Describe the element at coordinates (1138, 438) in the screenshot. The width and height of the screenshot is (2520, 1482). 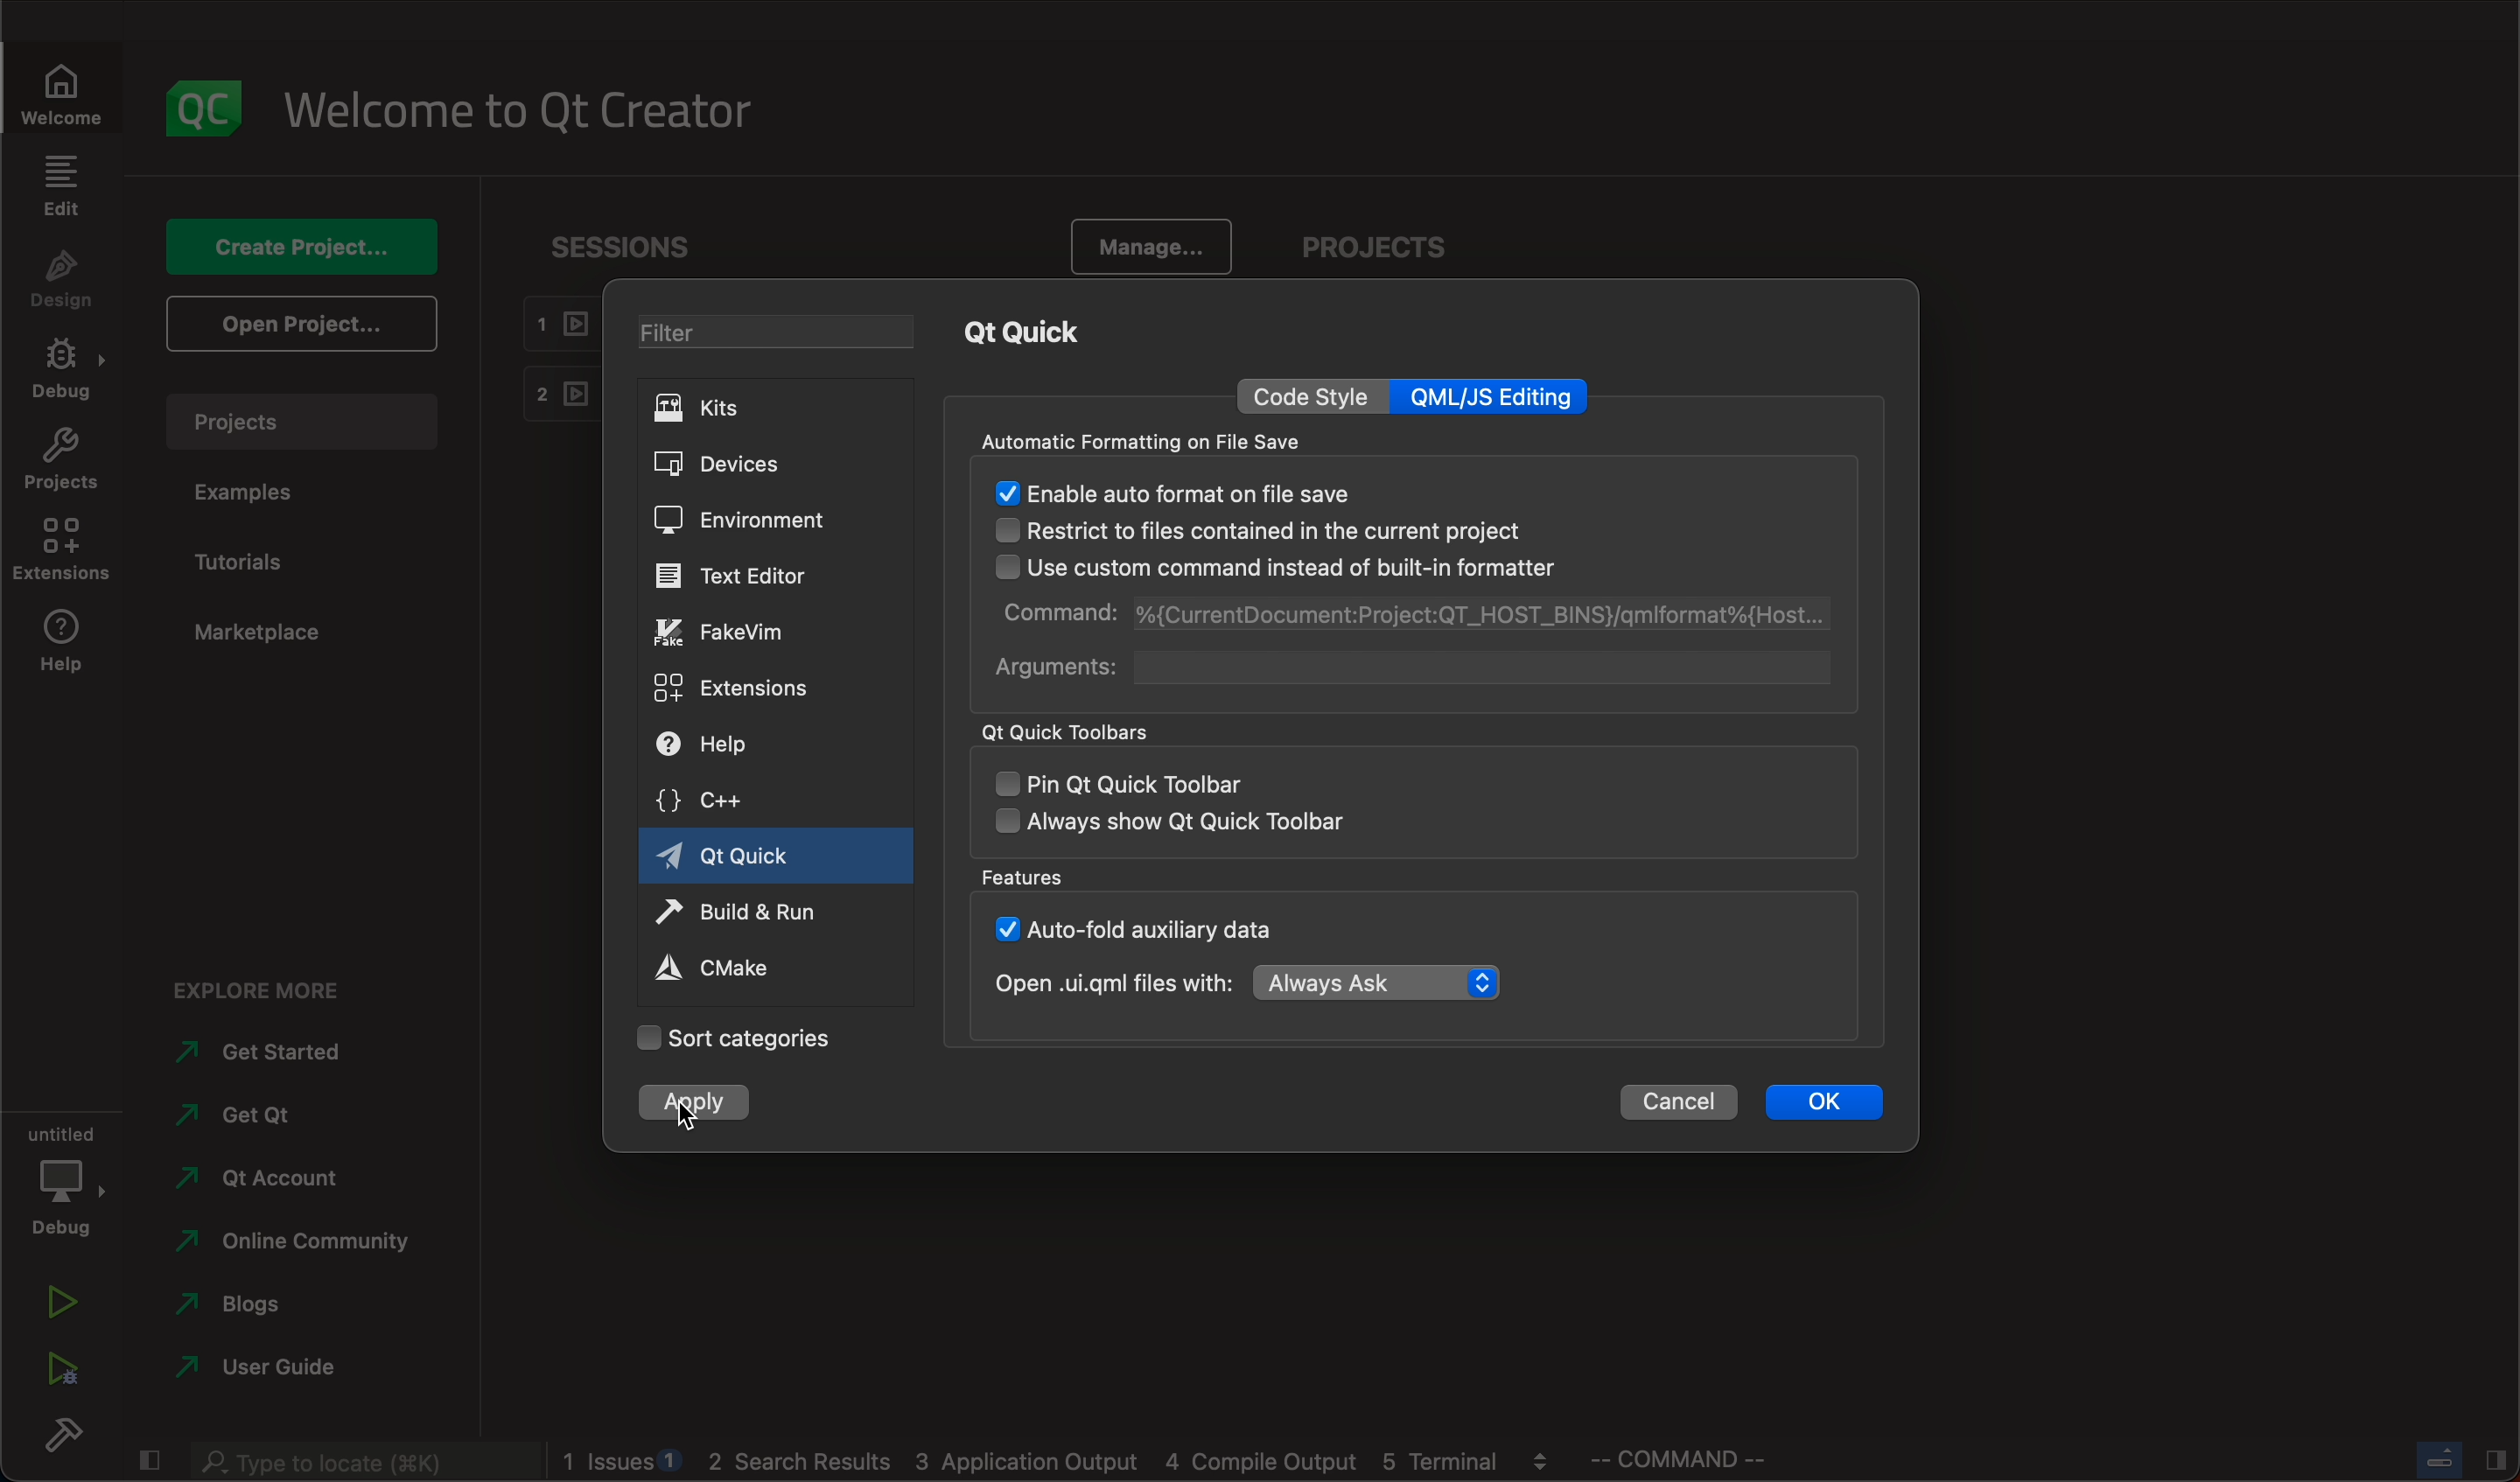
I see `automatic formatting` at that location.